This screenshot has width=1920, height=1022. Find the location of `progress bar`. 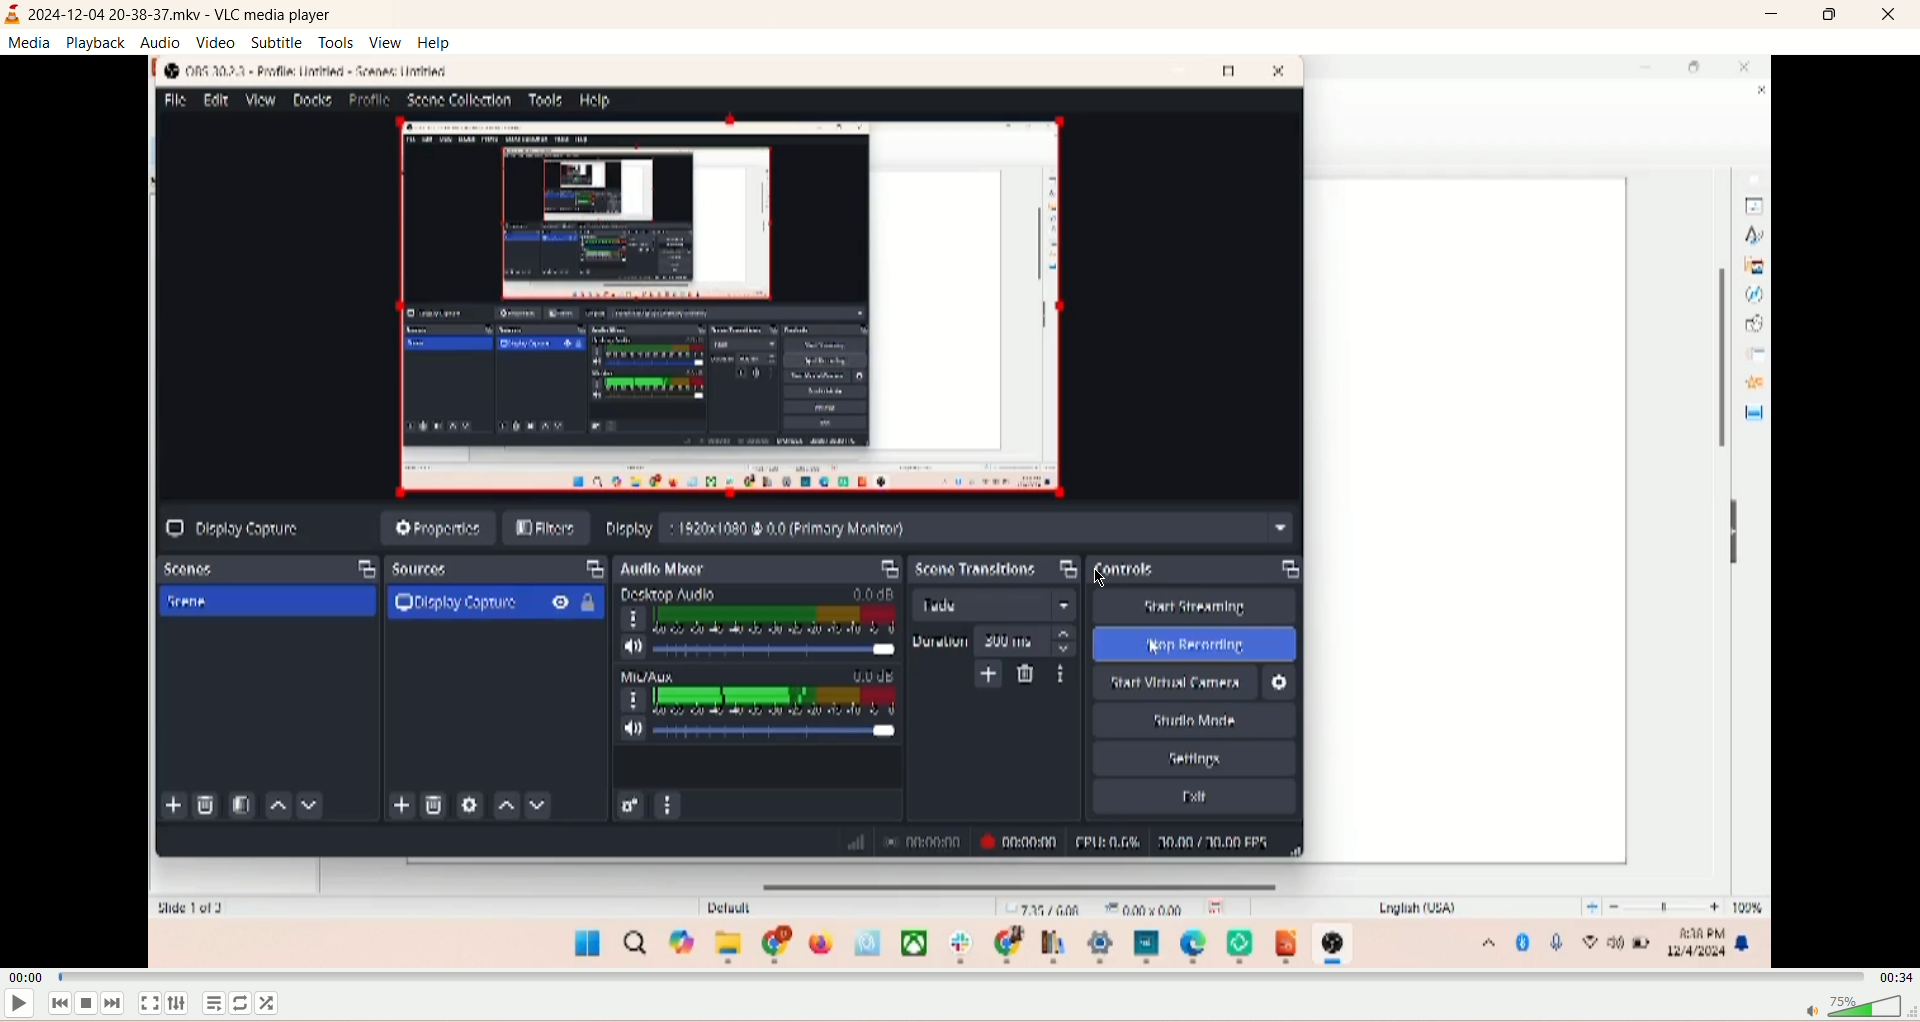

progress bar is located at coordinates (965, 975).